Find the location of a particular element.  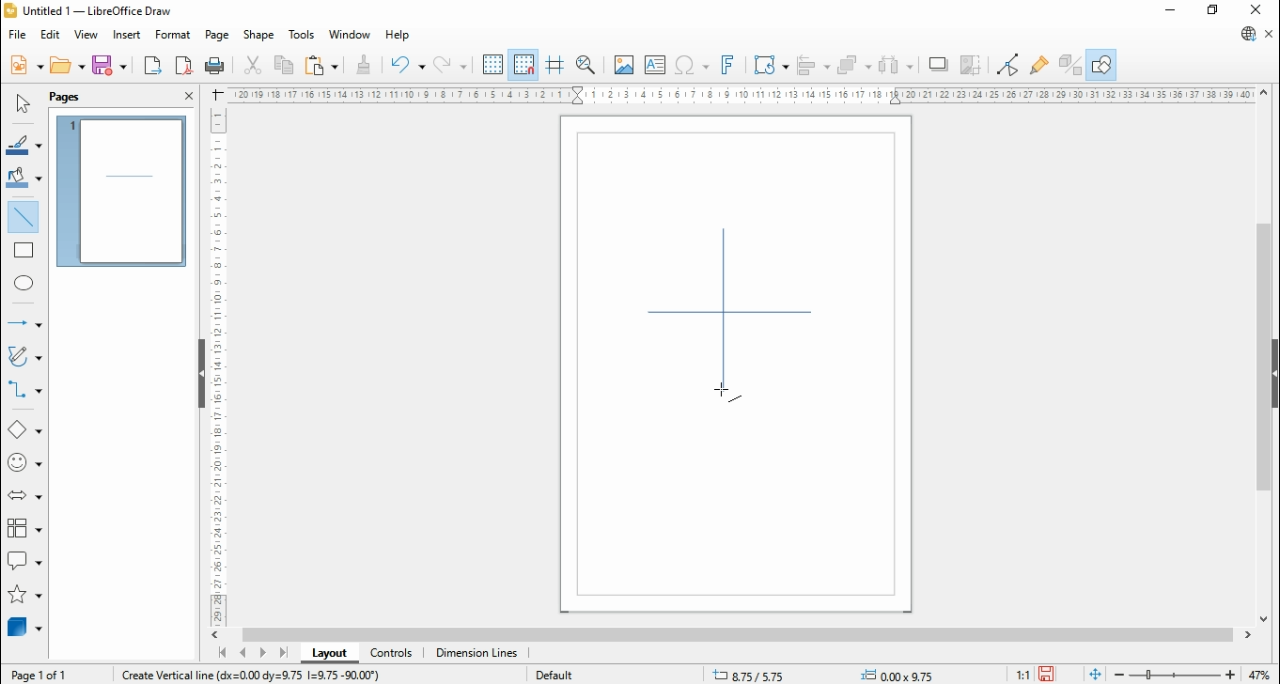

pan and zoom is located at coordinates (586, 64).